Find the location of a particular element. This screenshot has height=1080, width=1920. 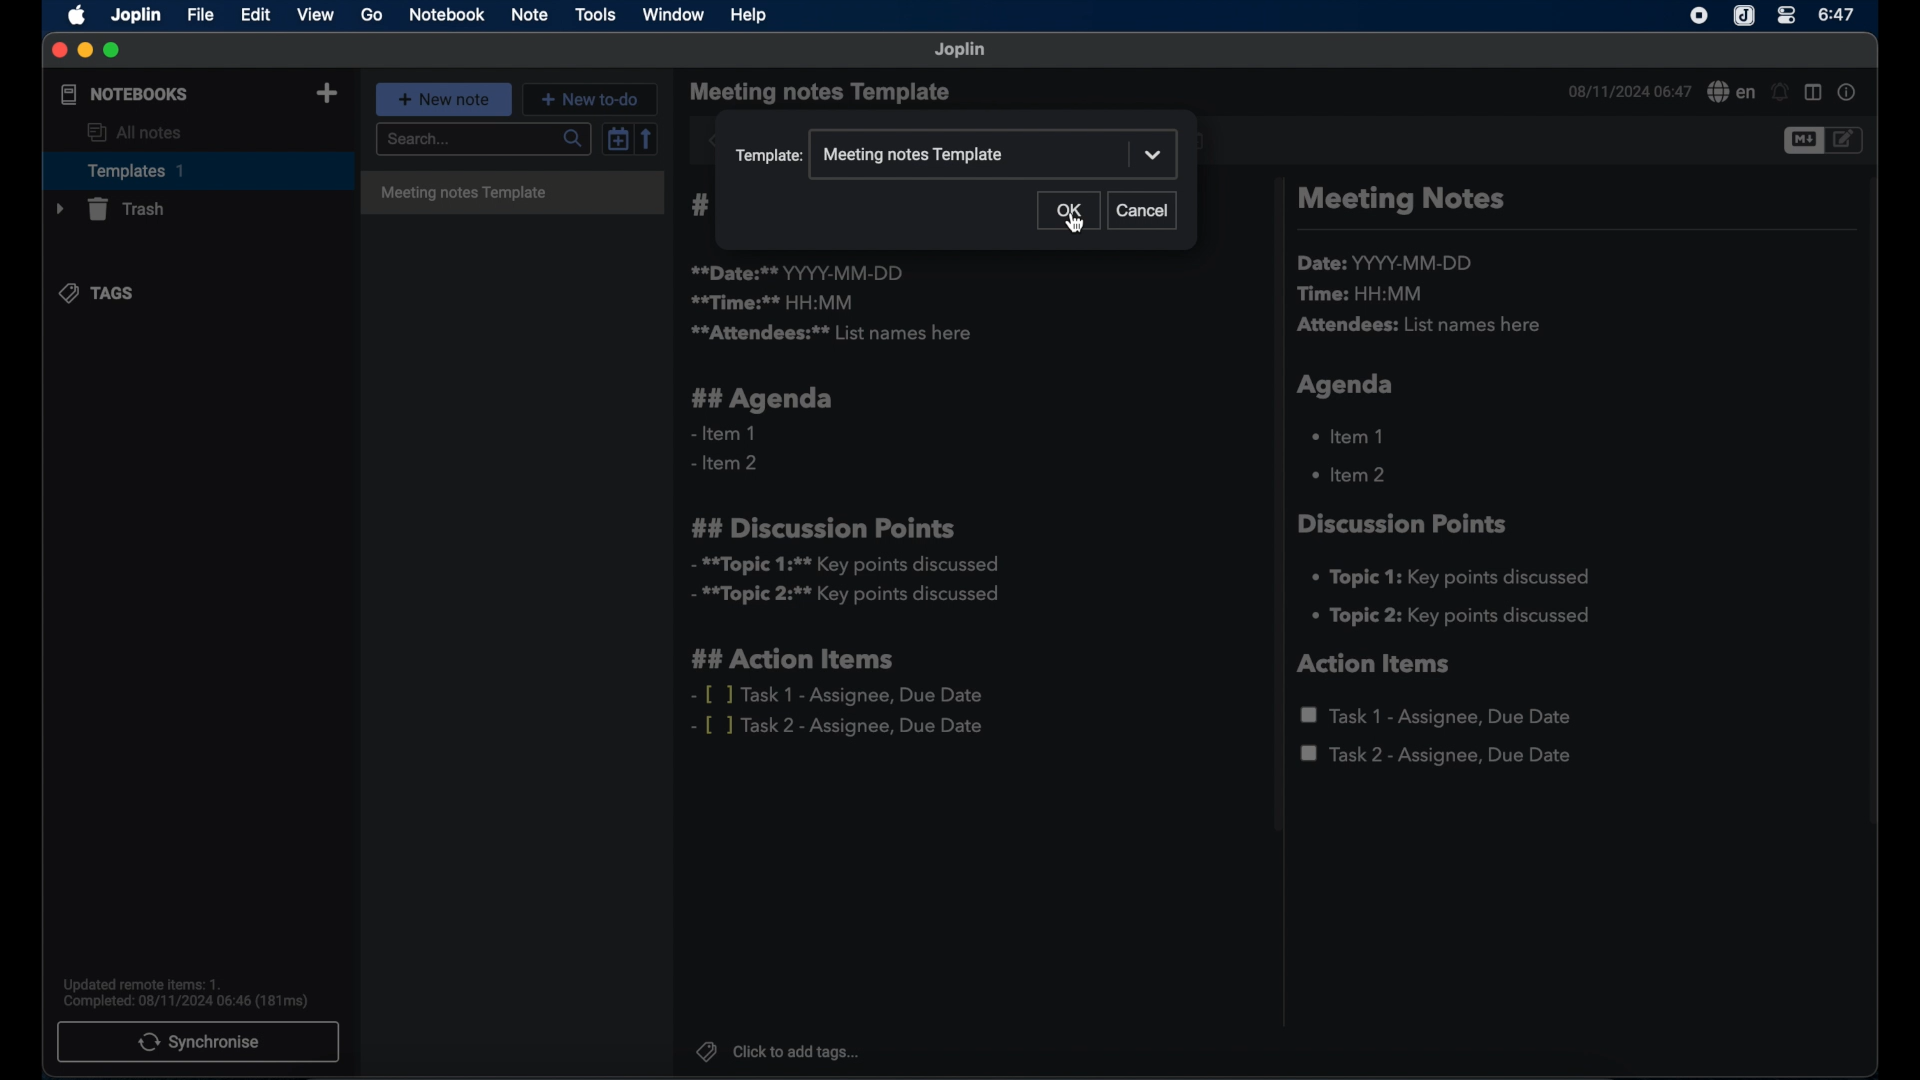

all notes is located at coordinates (135, 133).